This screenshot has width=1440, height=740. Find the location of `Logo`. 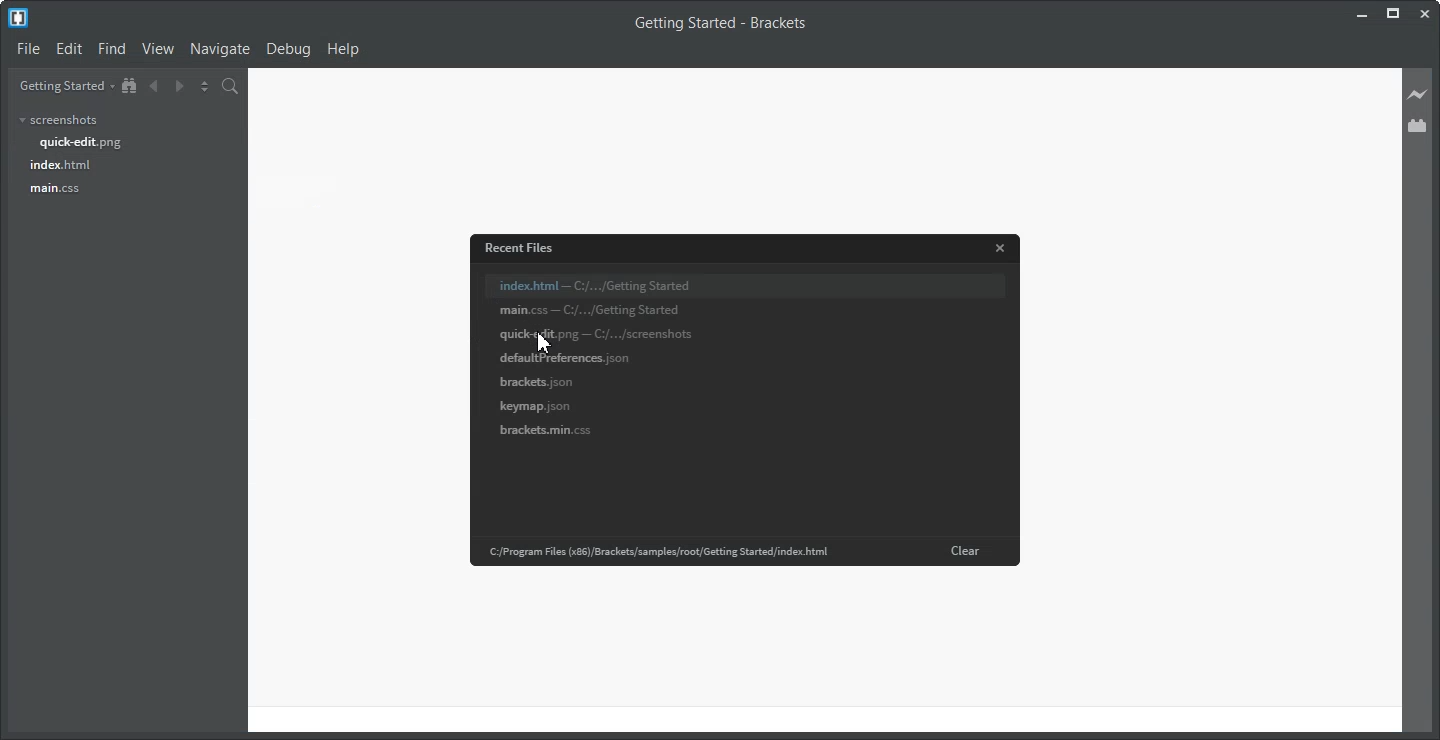

Logo is located at coordinates (18, 17).